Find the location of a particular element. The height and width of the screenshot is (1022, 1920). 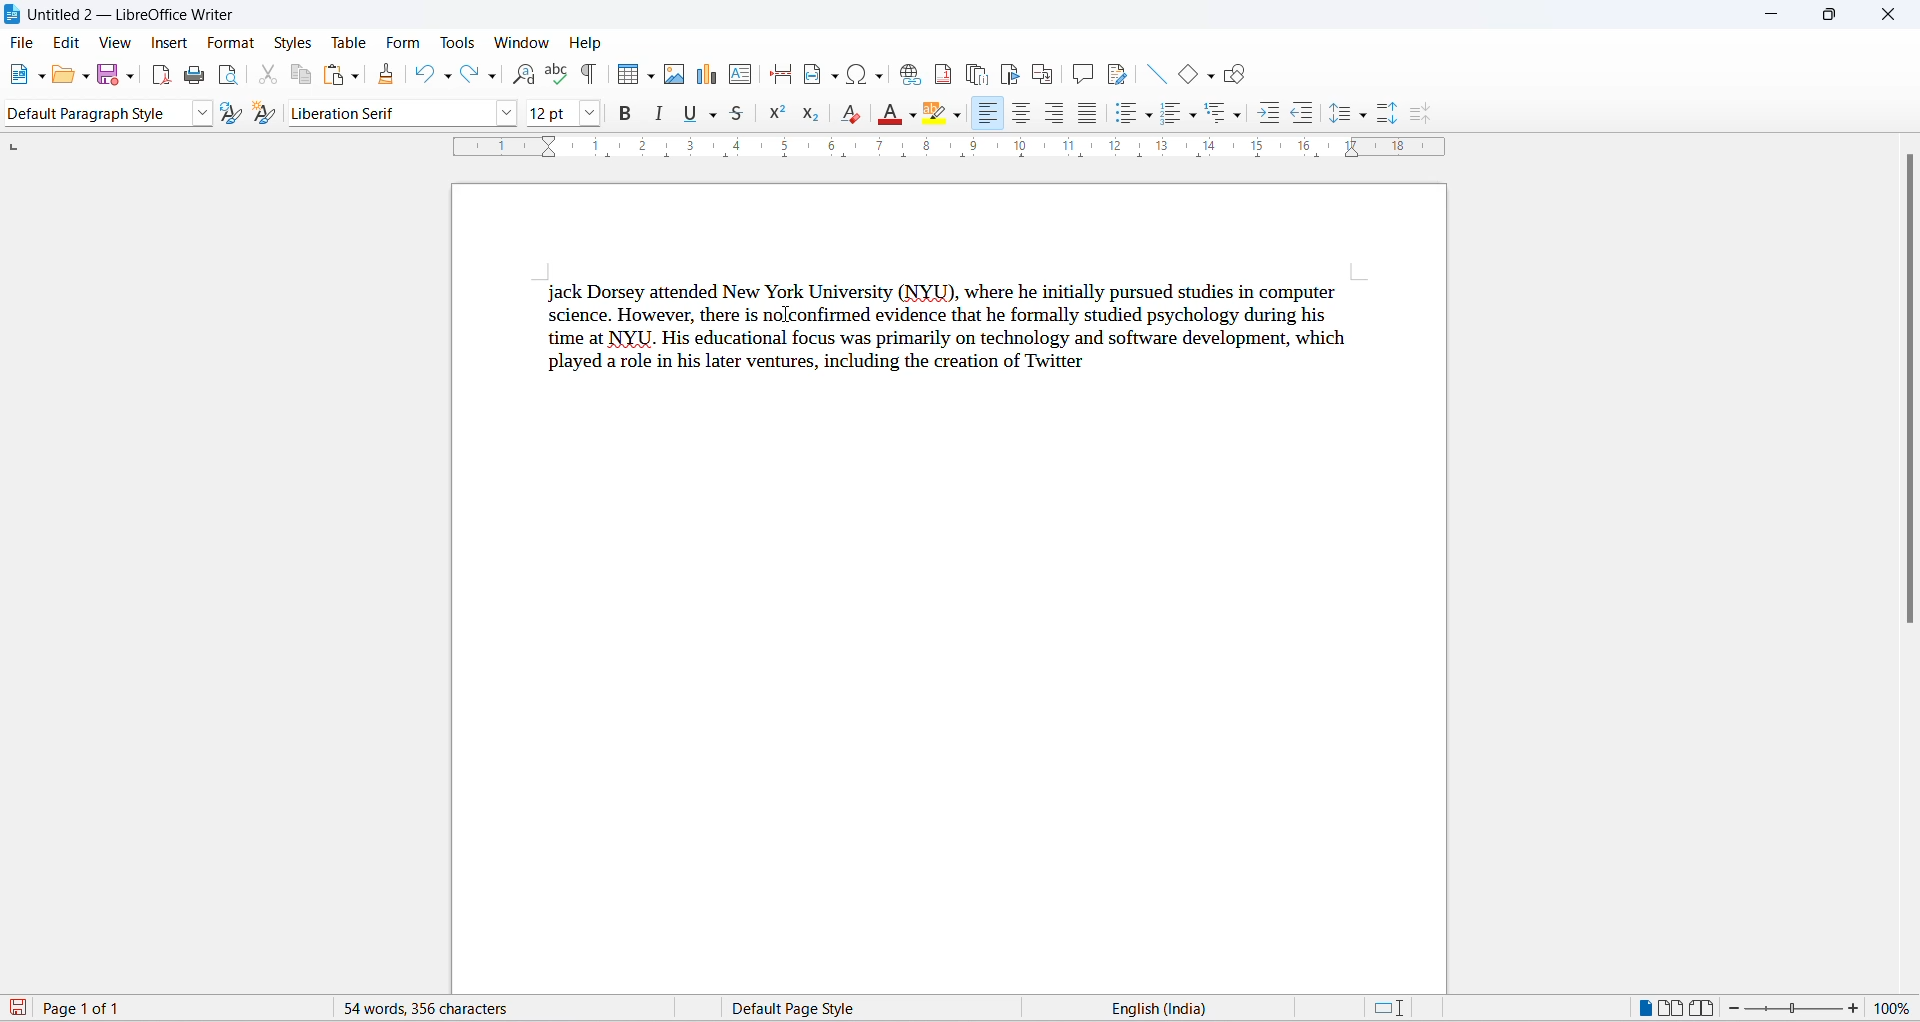

insert text is located at coordinates (741, 74).